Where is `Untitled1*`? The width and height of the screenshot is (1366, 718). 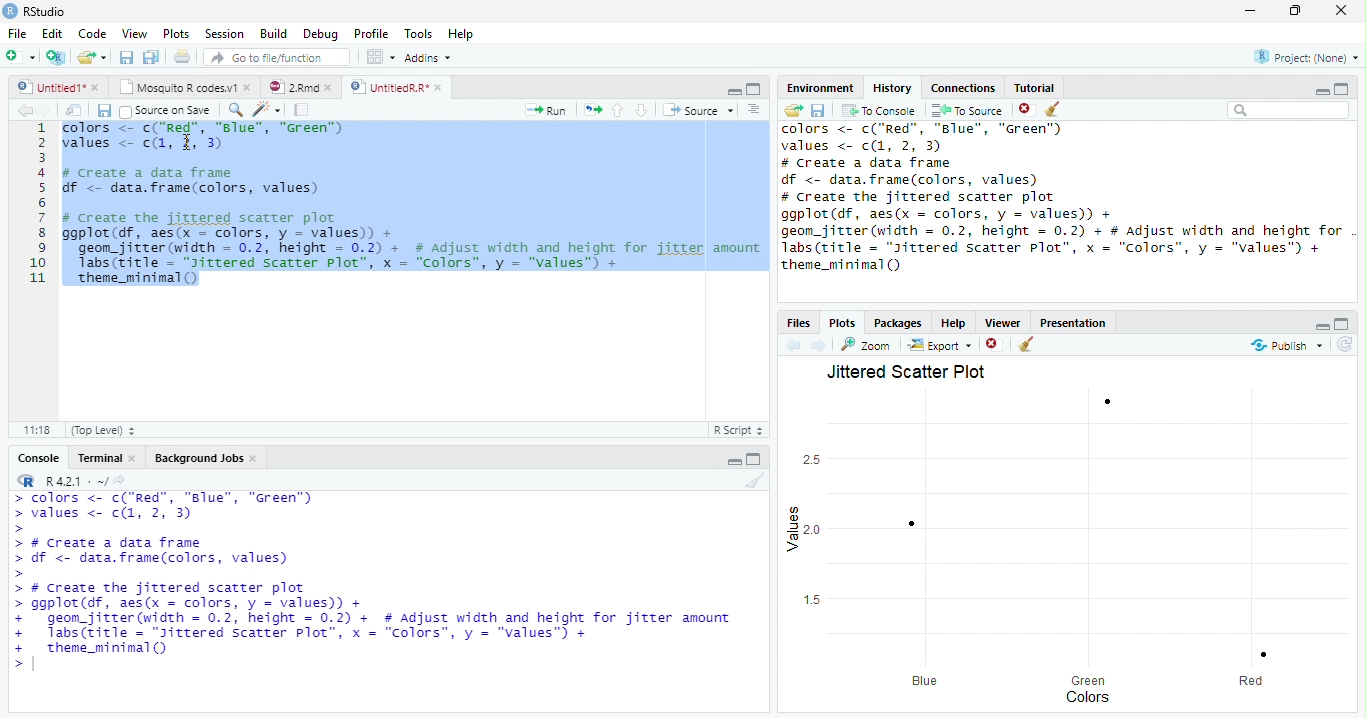
Untitled1* is located at coordinates (50, 88).